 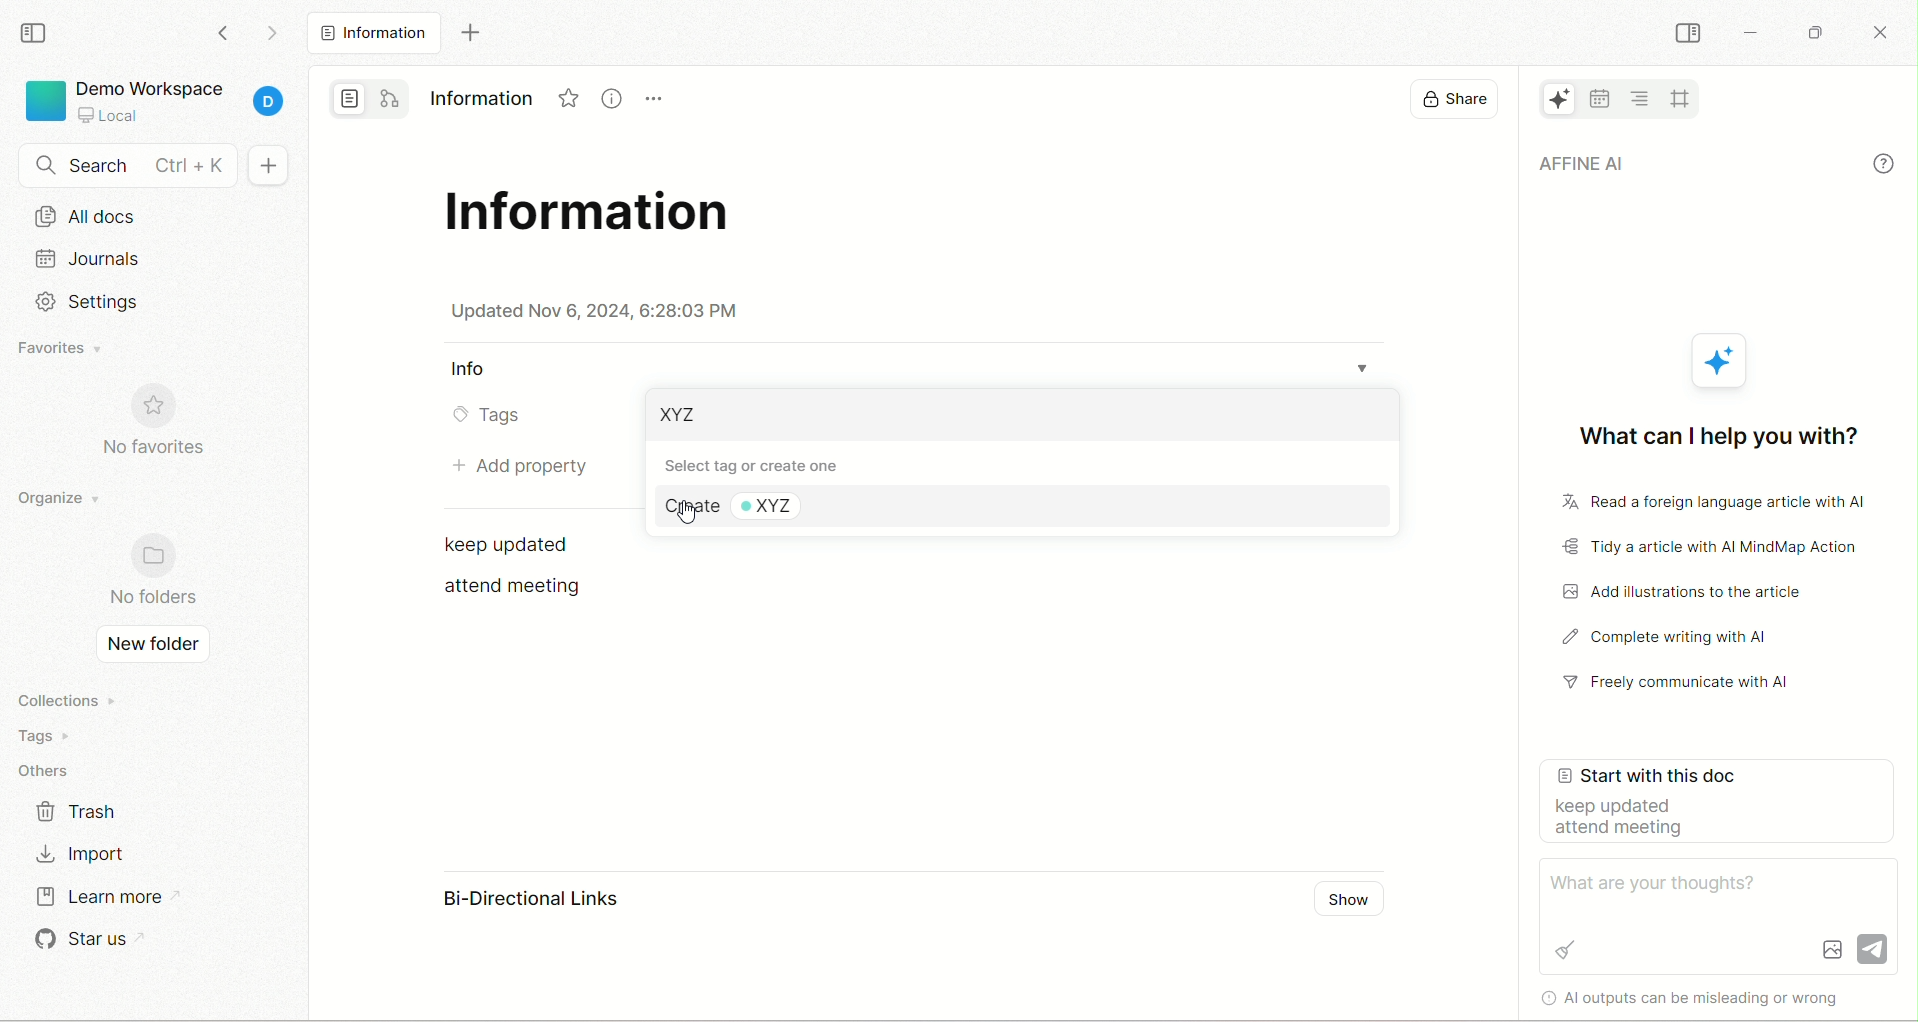 What do you see at coordinates (1599, 98) in the screenshot?
I see `calender` at bounding box center [1599, 98].